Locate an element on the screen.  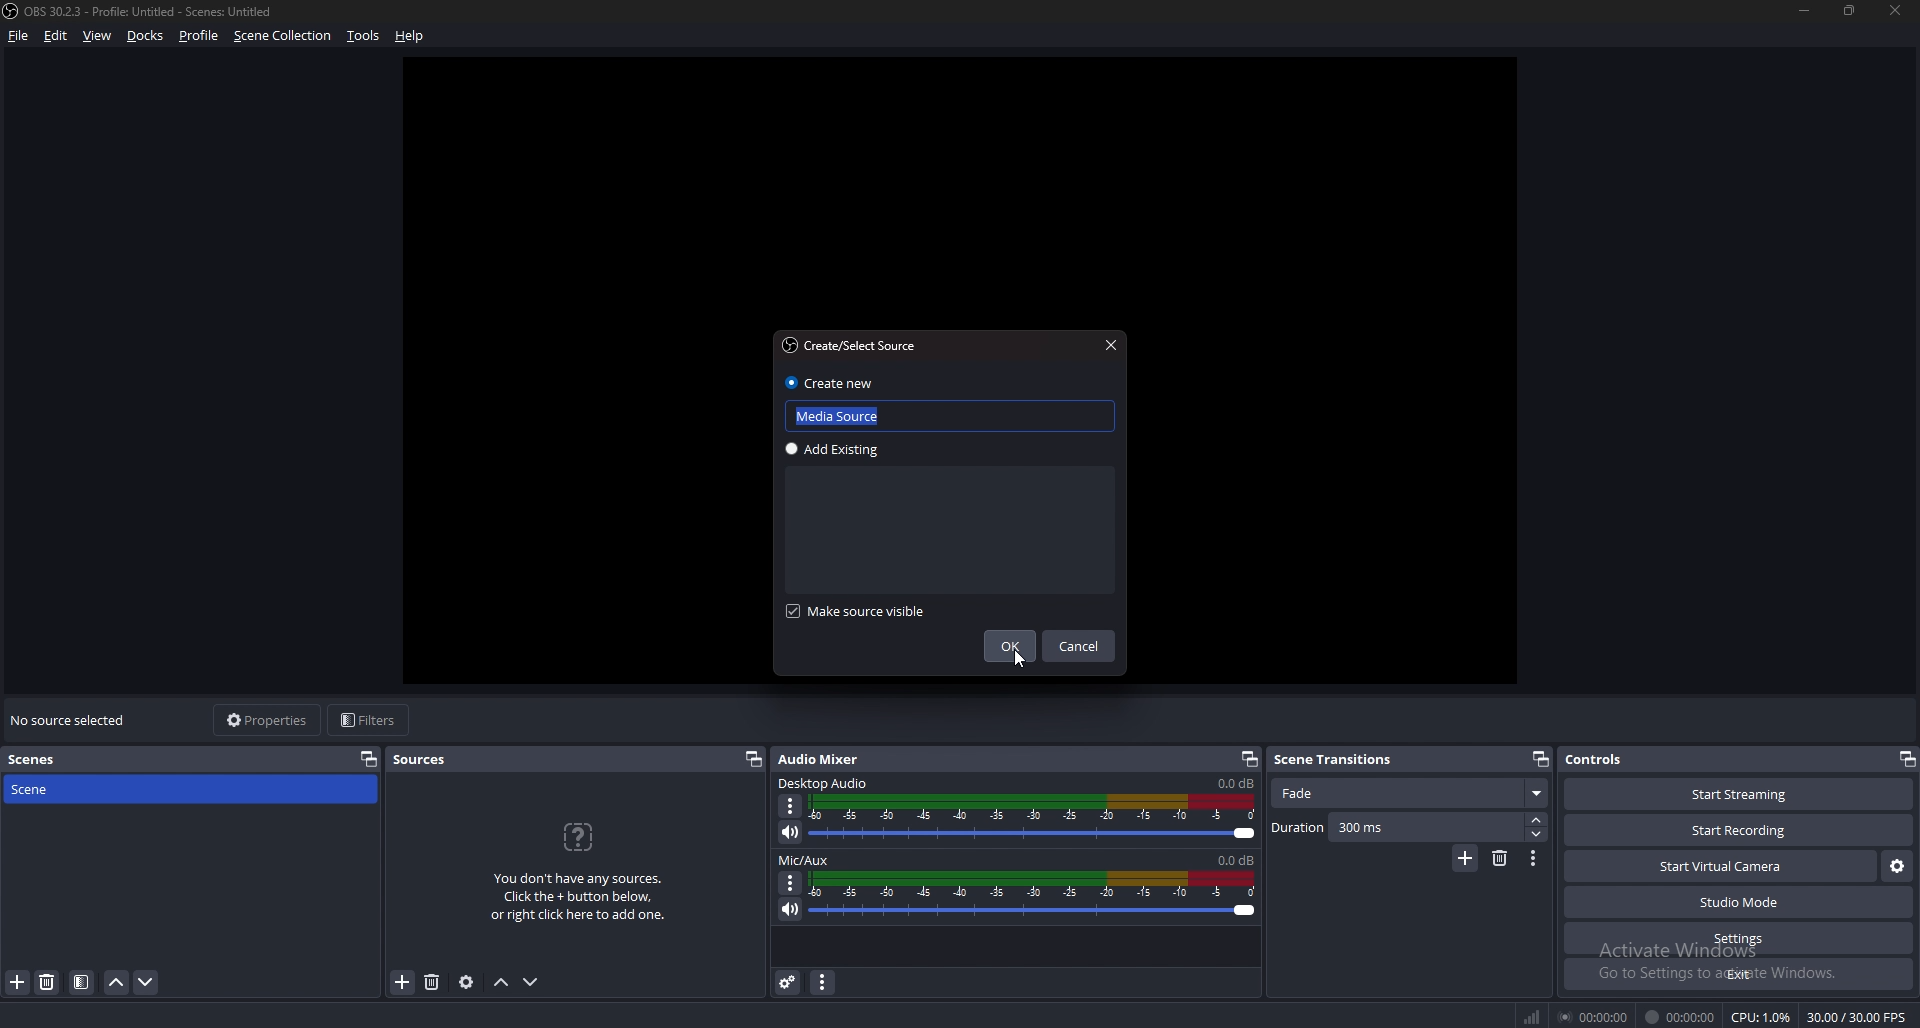
Audio soundbar is located at coordinates (1033, 818).